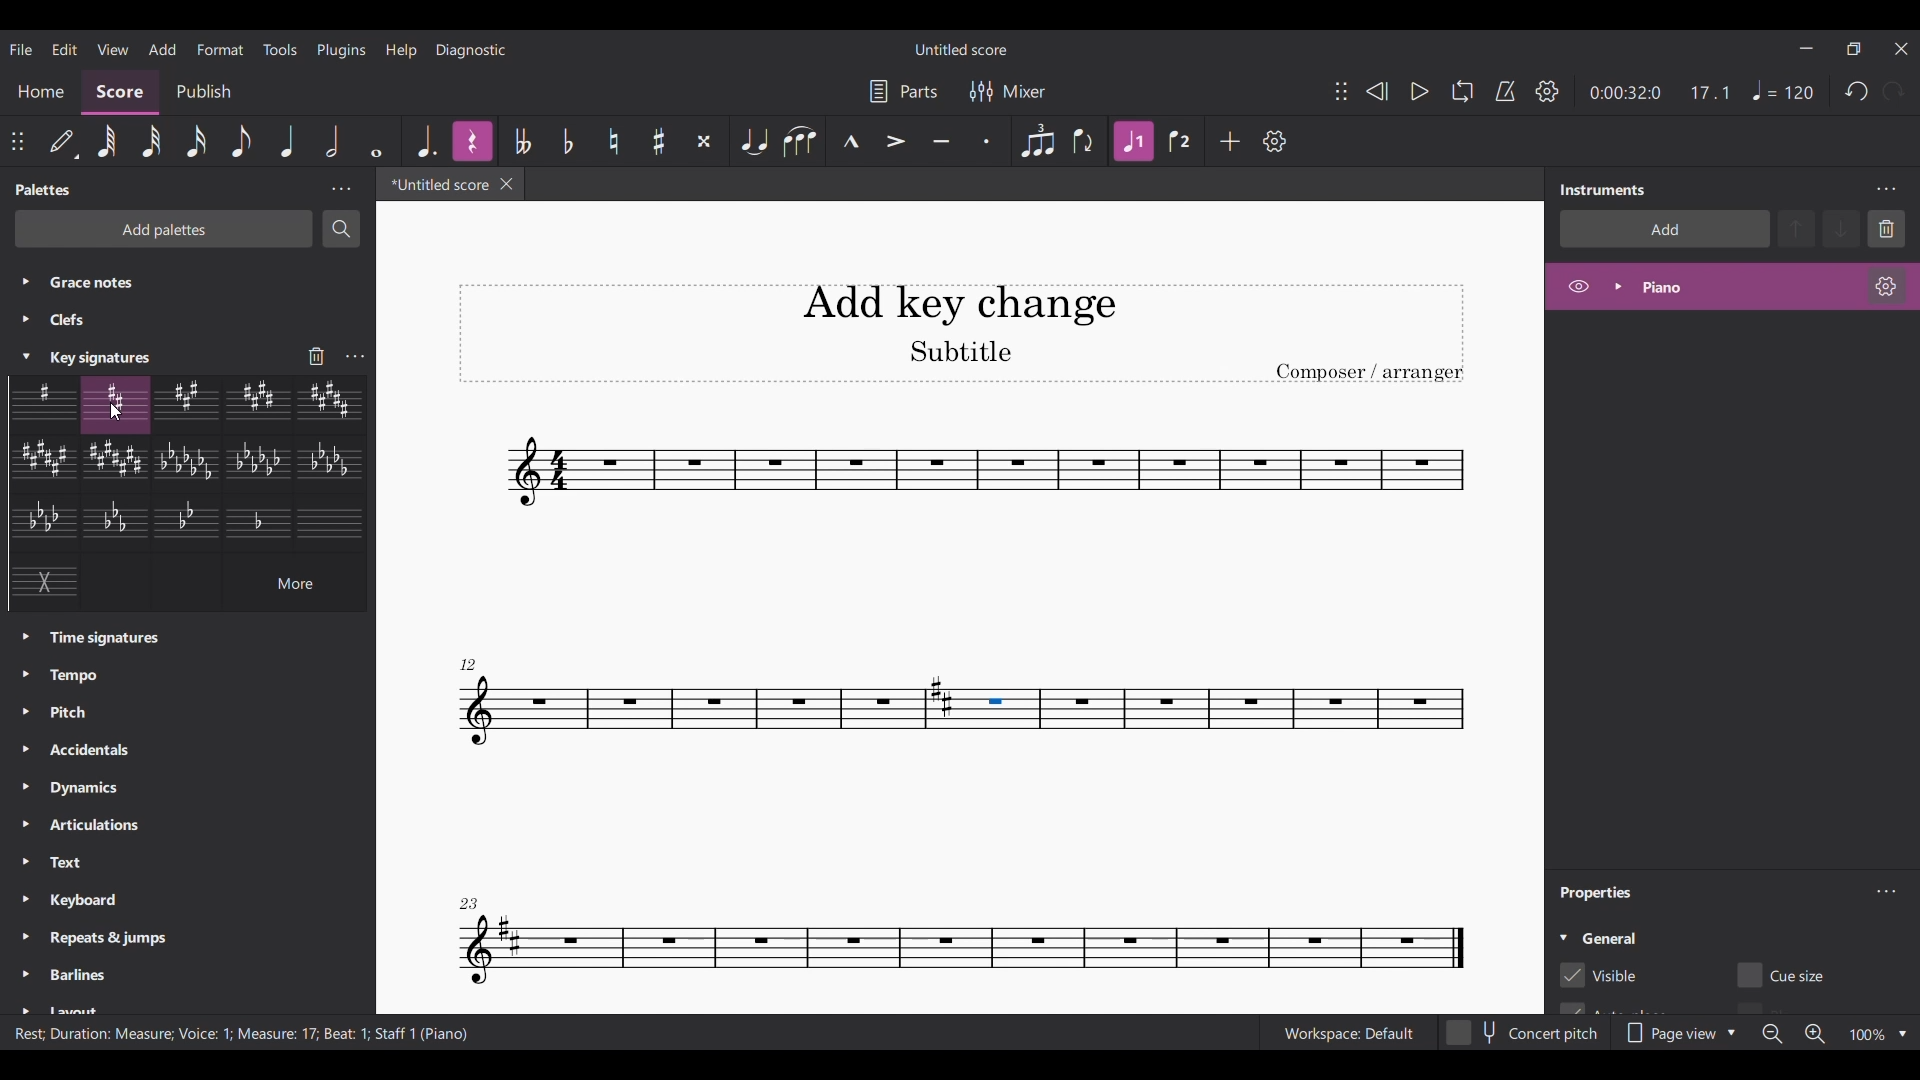 The image size is (1920, 1080). I want to click on Slur, so click(799, 140).